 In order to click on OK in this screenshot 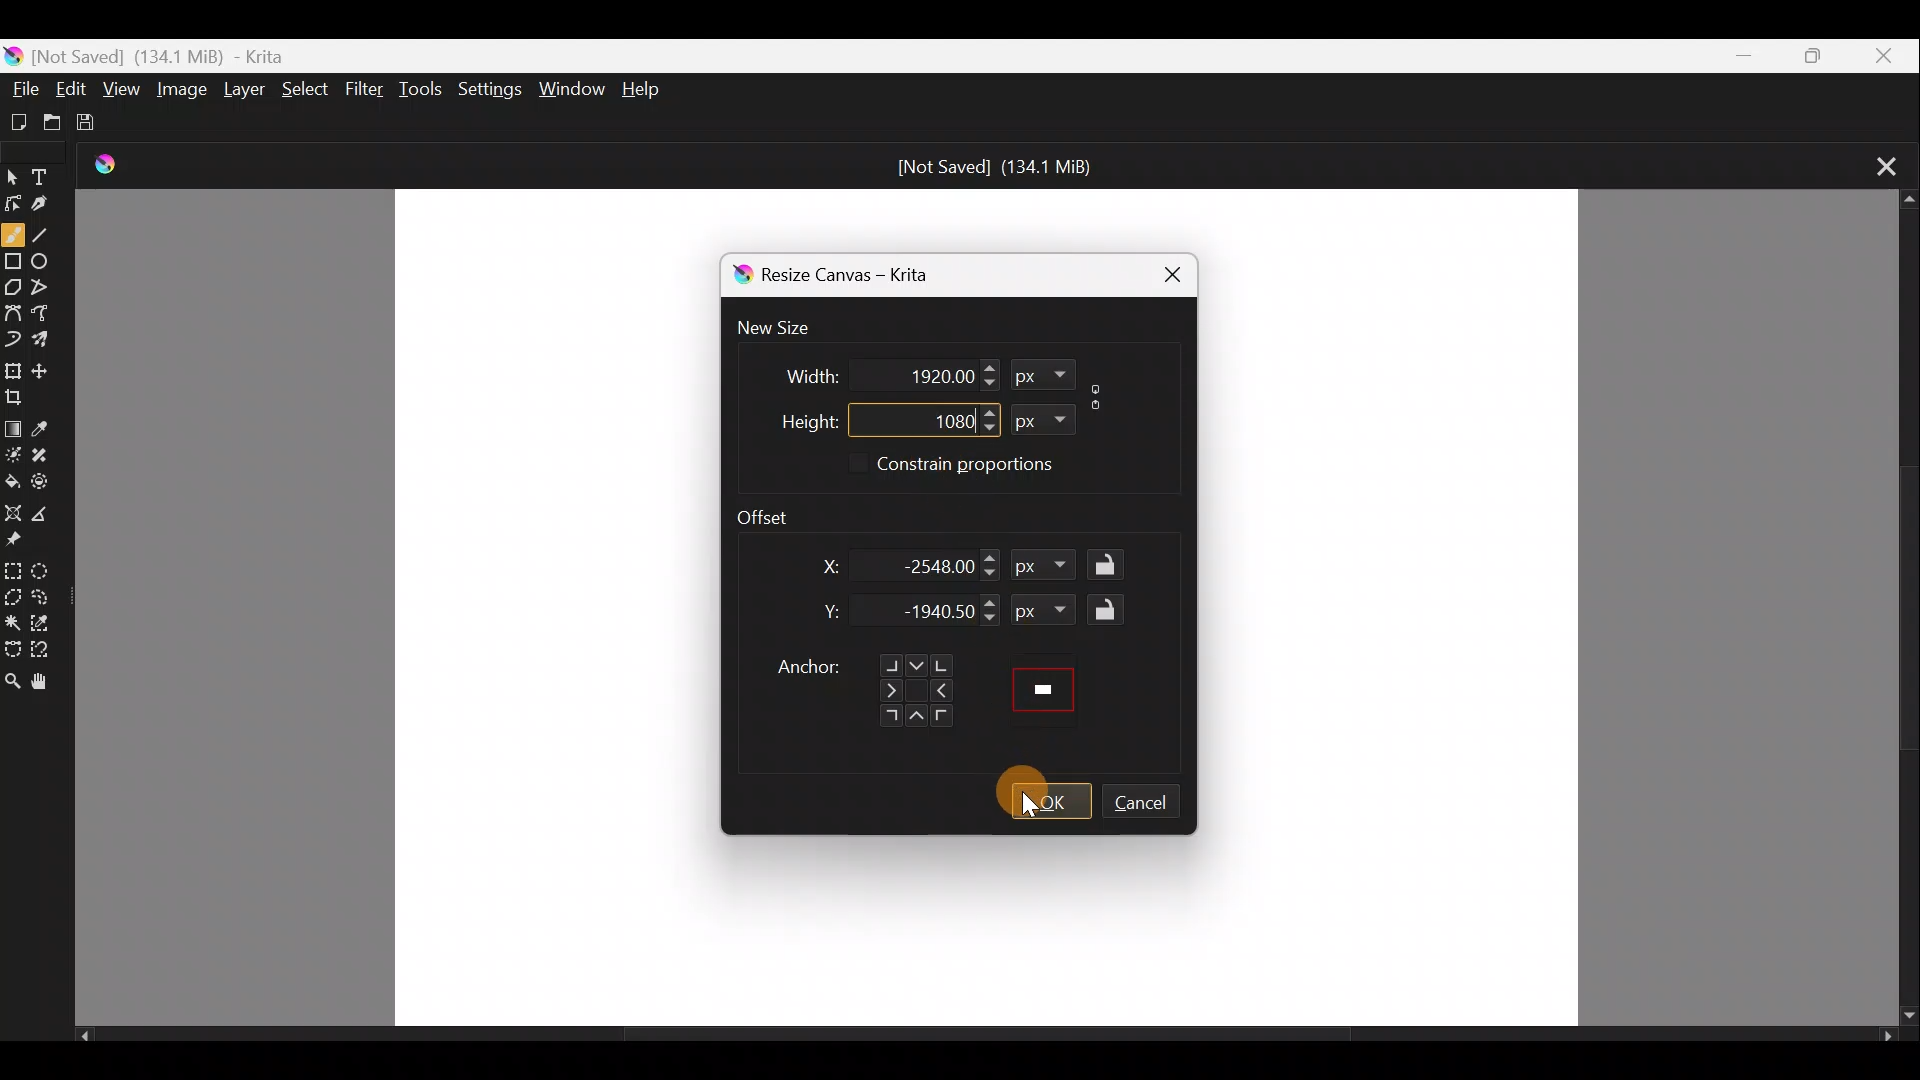, I will do `click(1051, 802)`.